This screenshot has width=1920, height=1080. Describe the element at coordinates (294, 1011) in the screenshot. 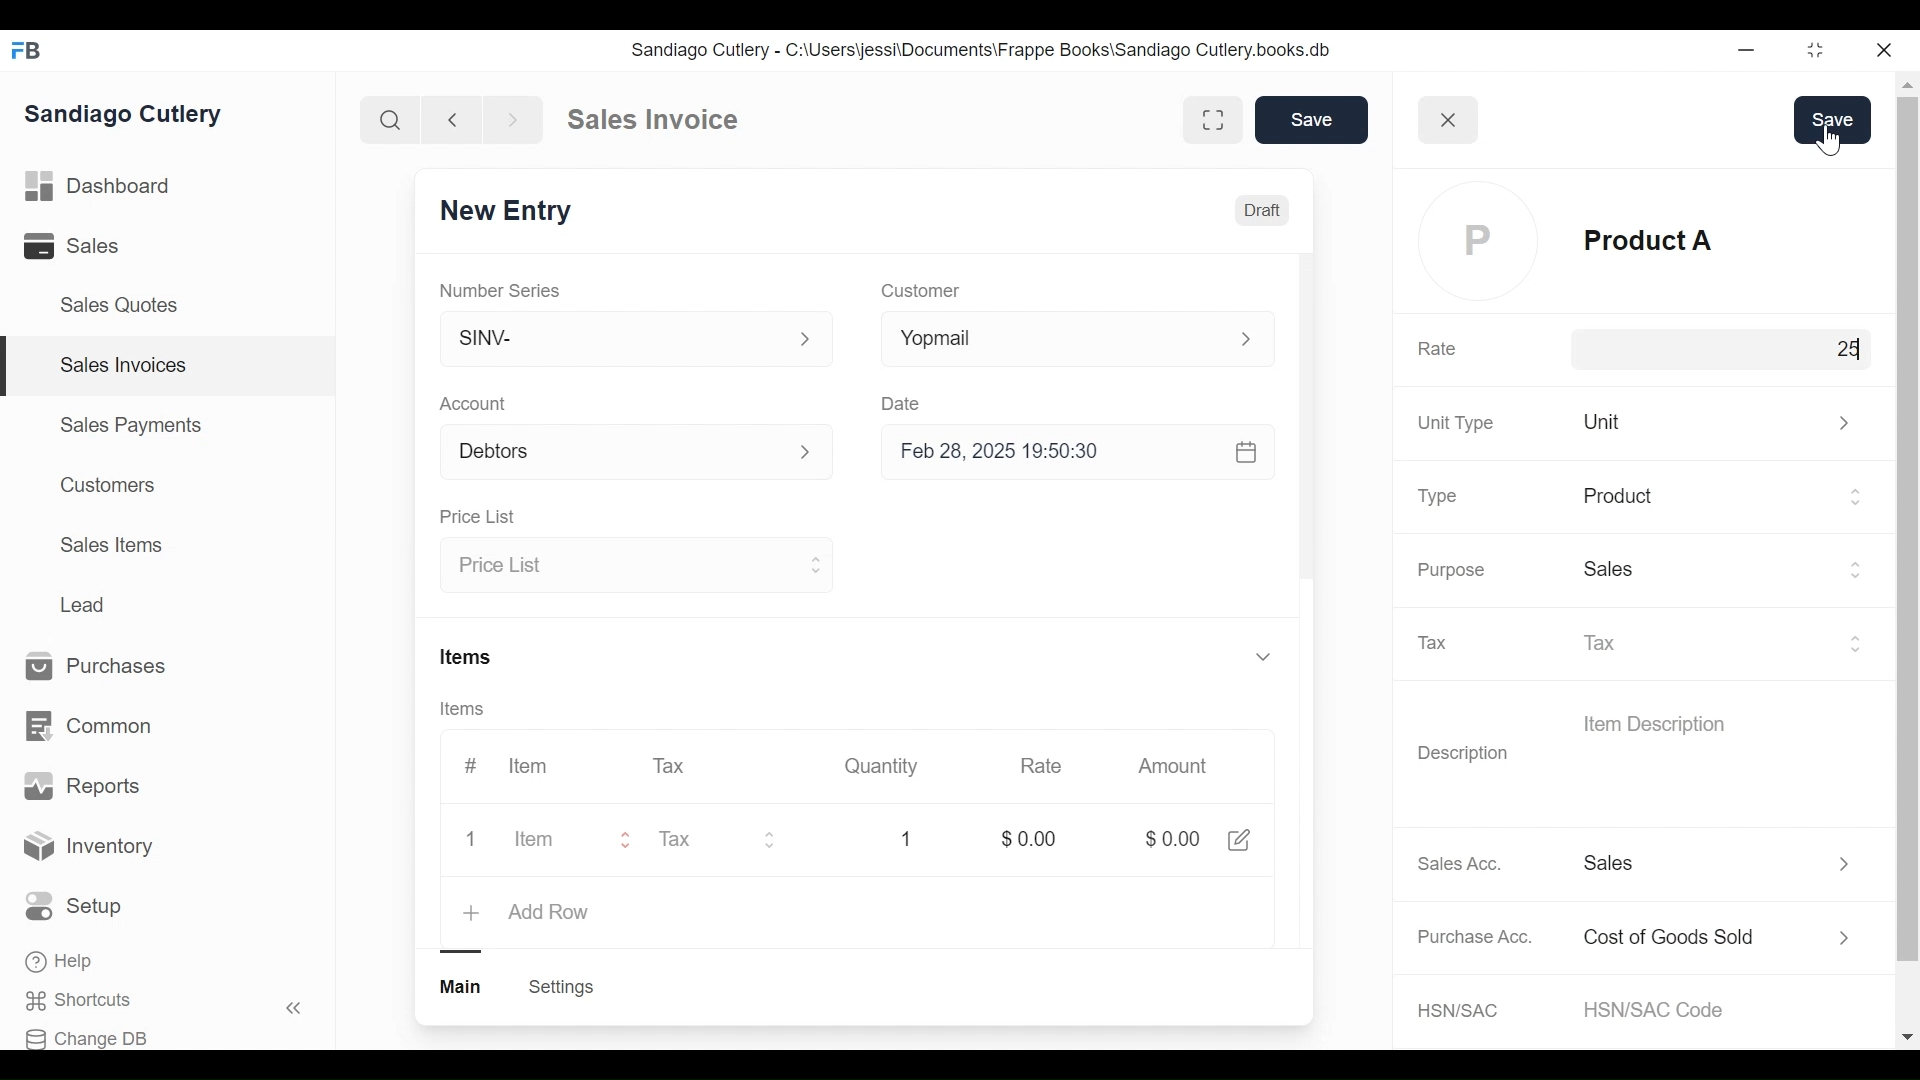

I see `«` at that location.